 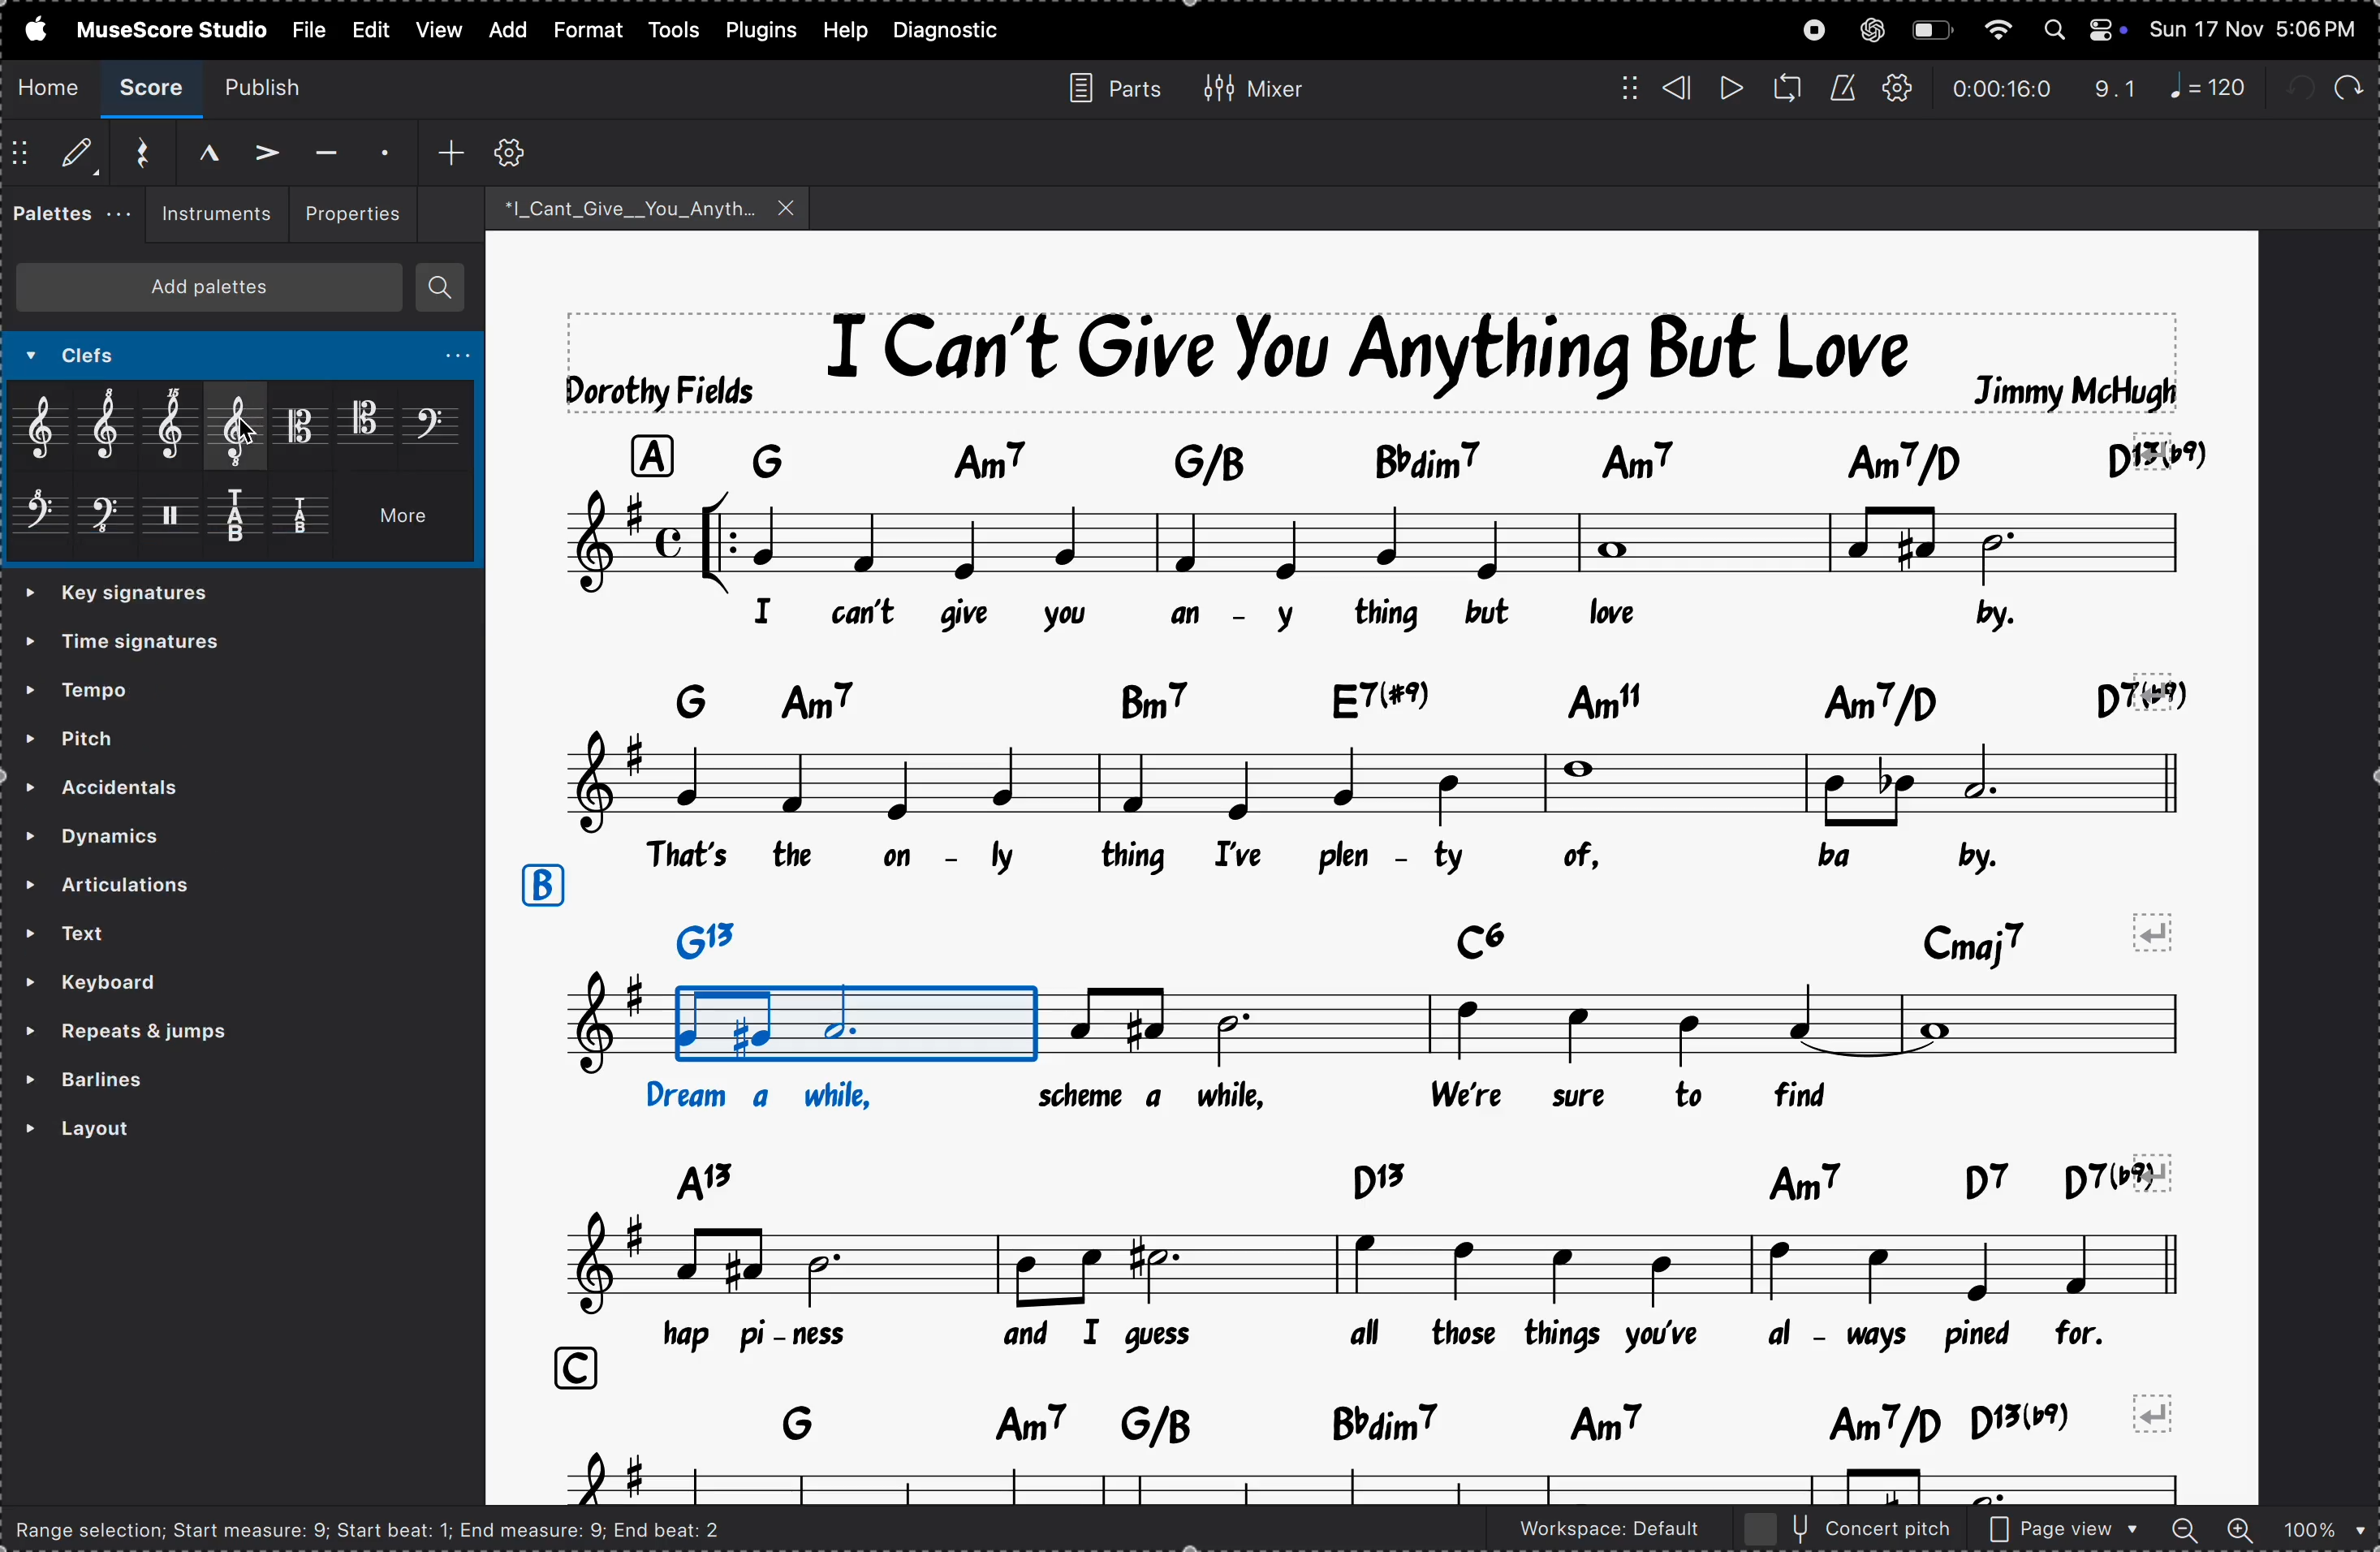 I want to click on parts, so click(x=1106, y=86).